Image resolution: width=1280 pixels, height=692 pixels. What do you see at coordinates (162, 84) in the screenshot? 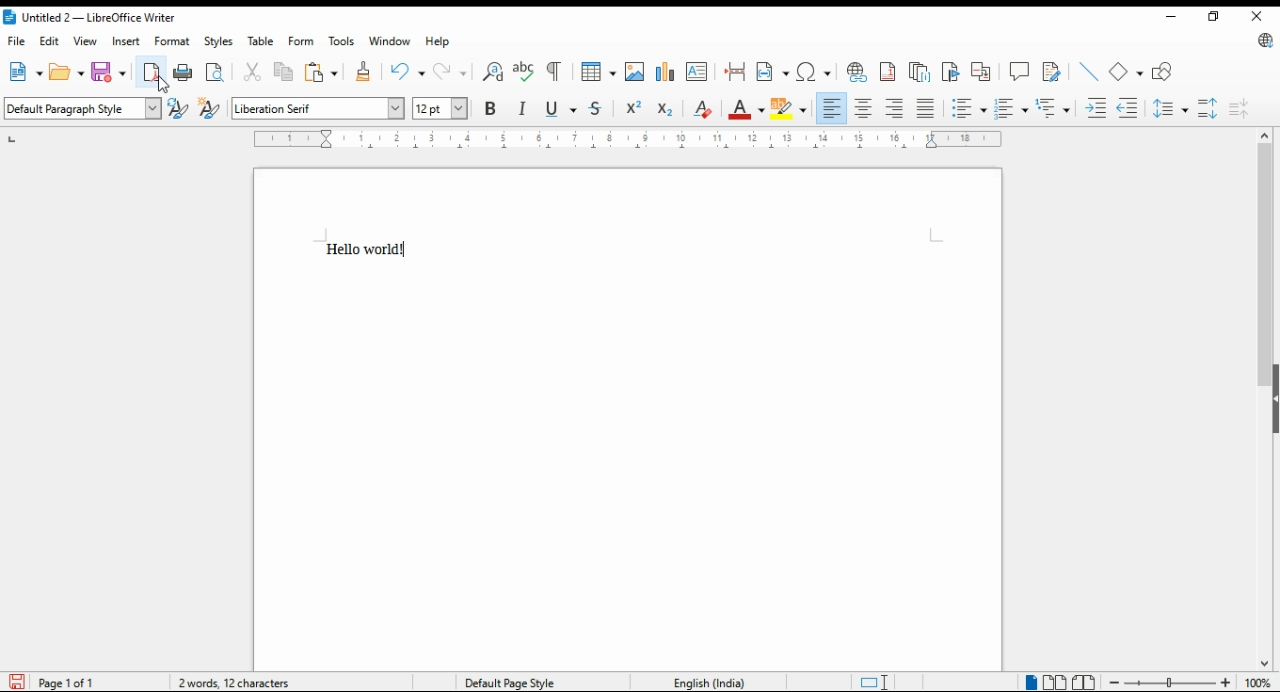
I see `cursor` at bounding box center [162, 84].